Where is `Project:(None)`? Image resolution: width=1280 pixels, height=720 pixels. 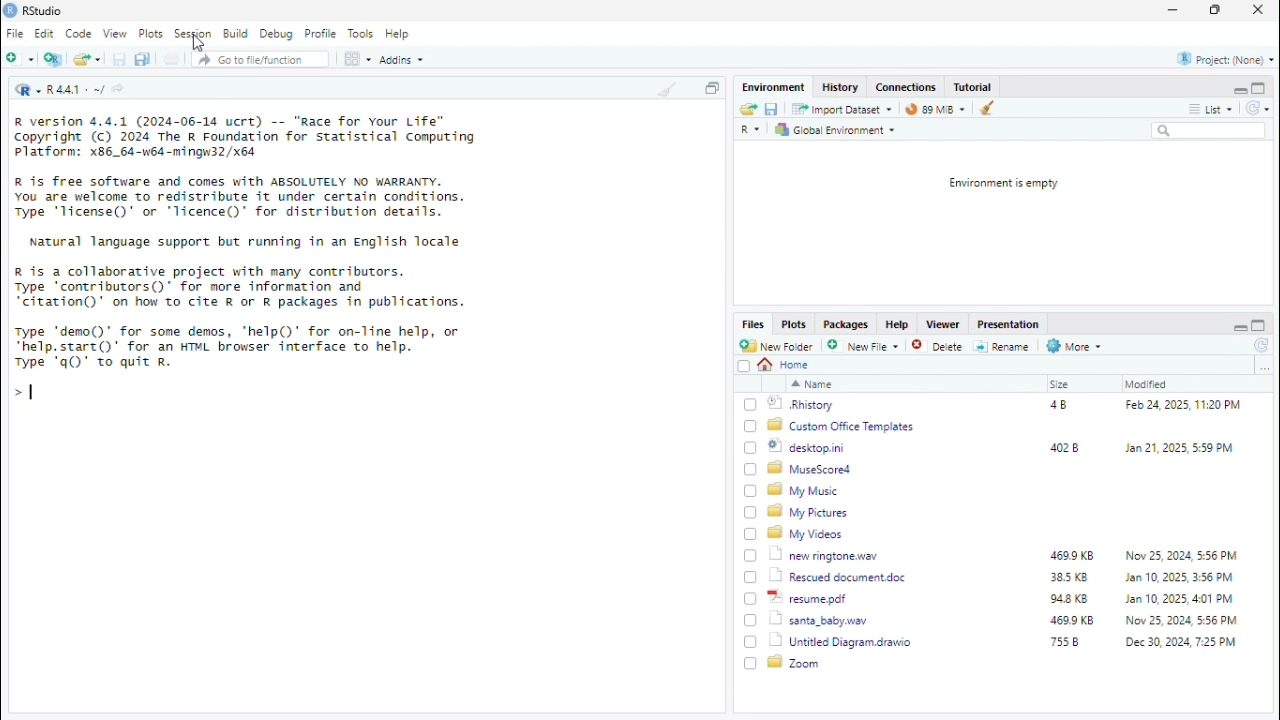
Project:(None) is located at coordinates (1227, 60).